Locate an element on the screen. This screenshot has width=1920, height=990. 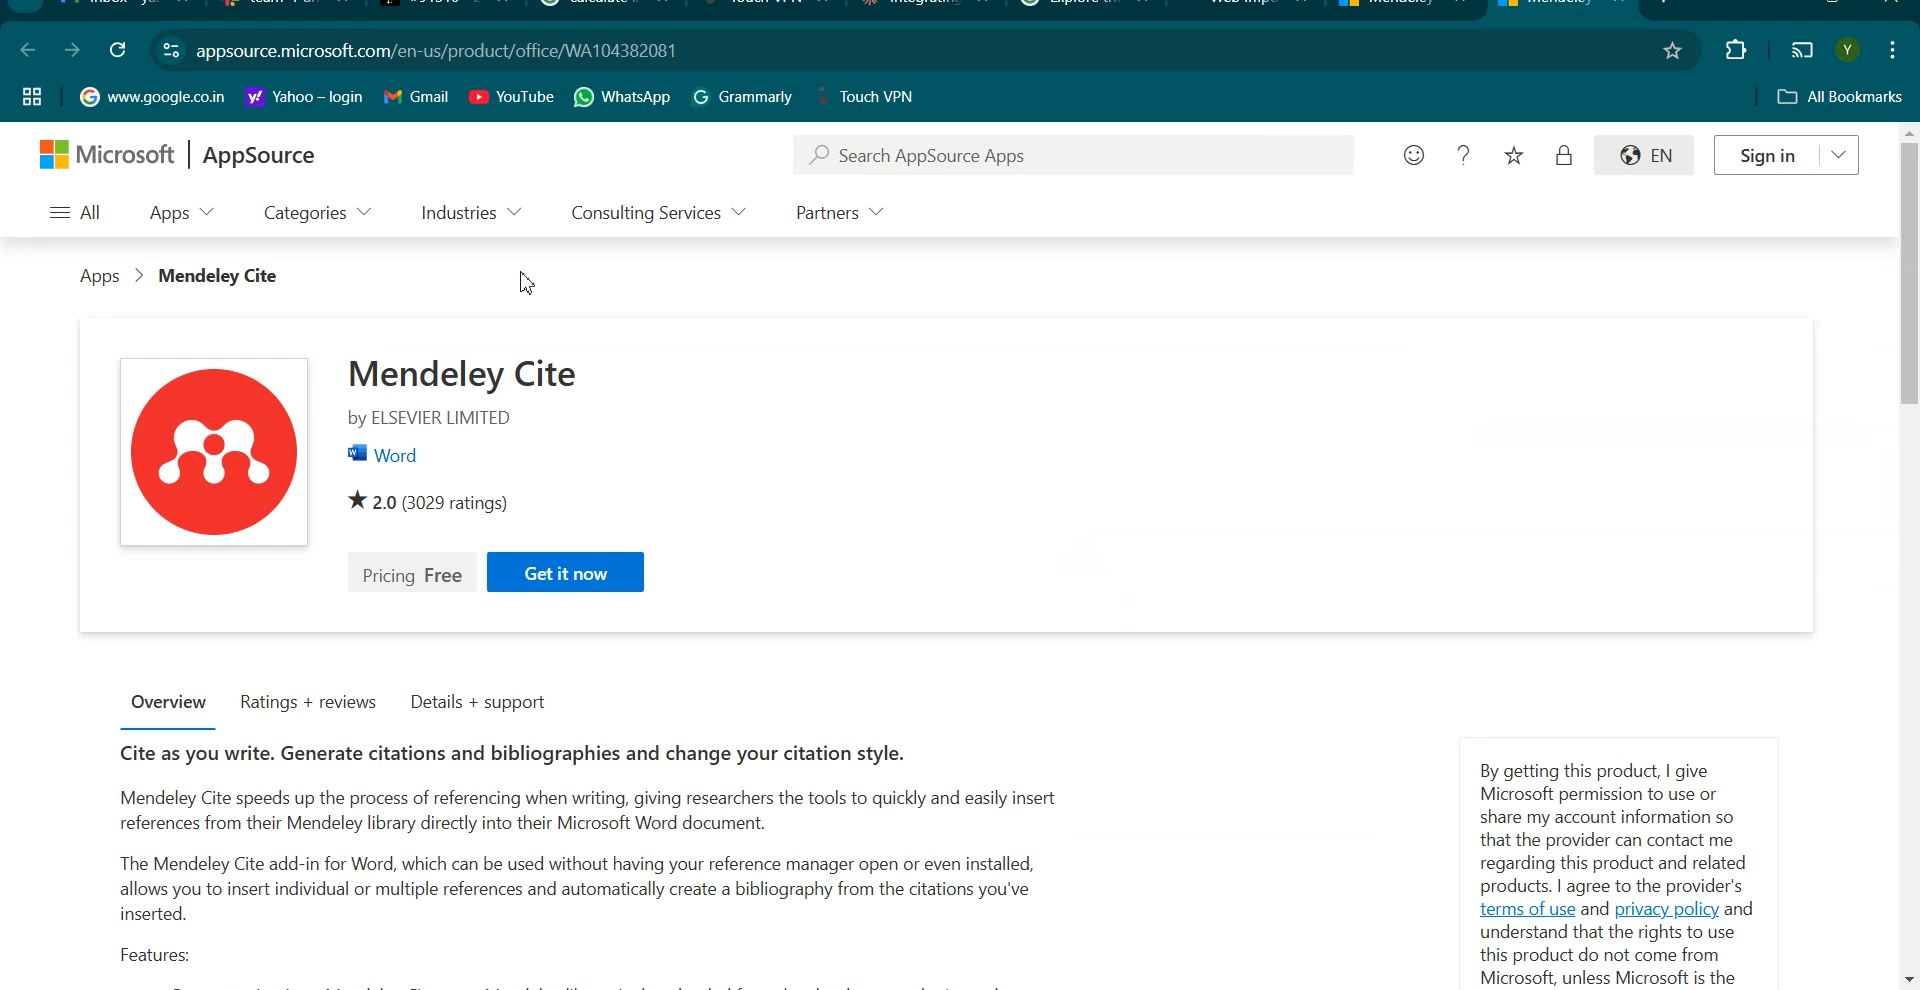
Pricing Free is located at coordinates (411, 573).